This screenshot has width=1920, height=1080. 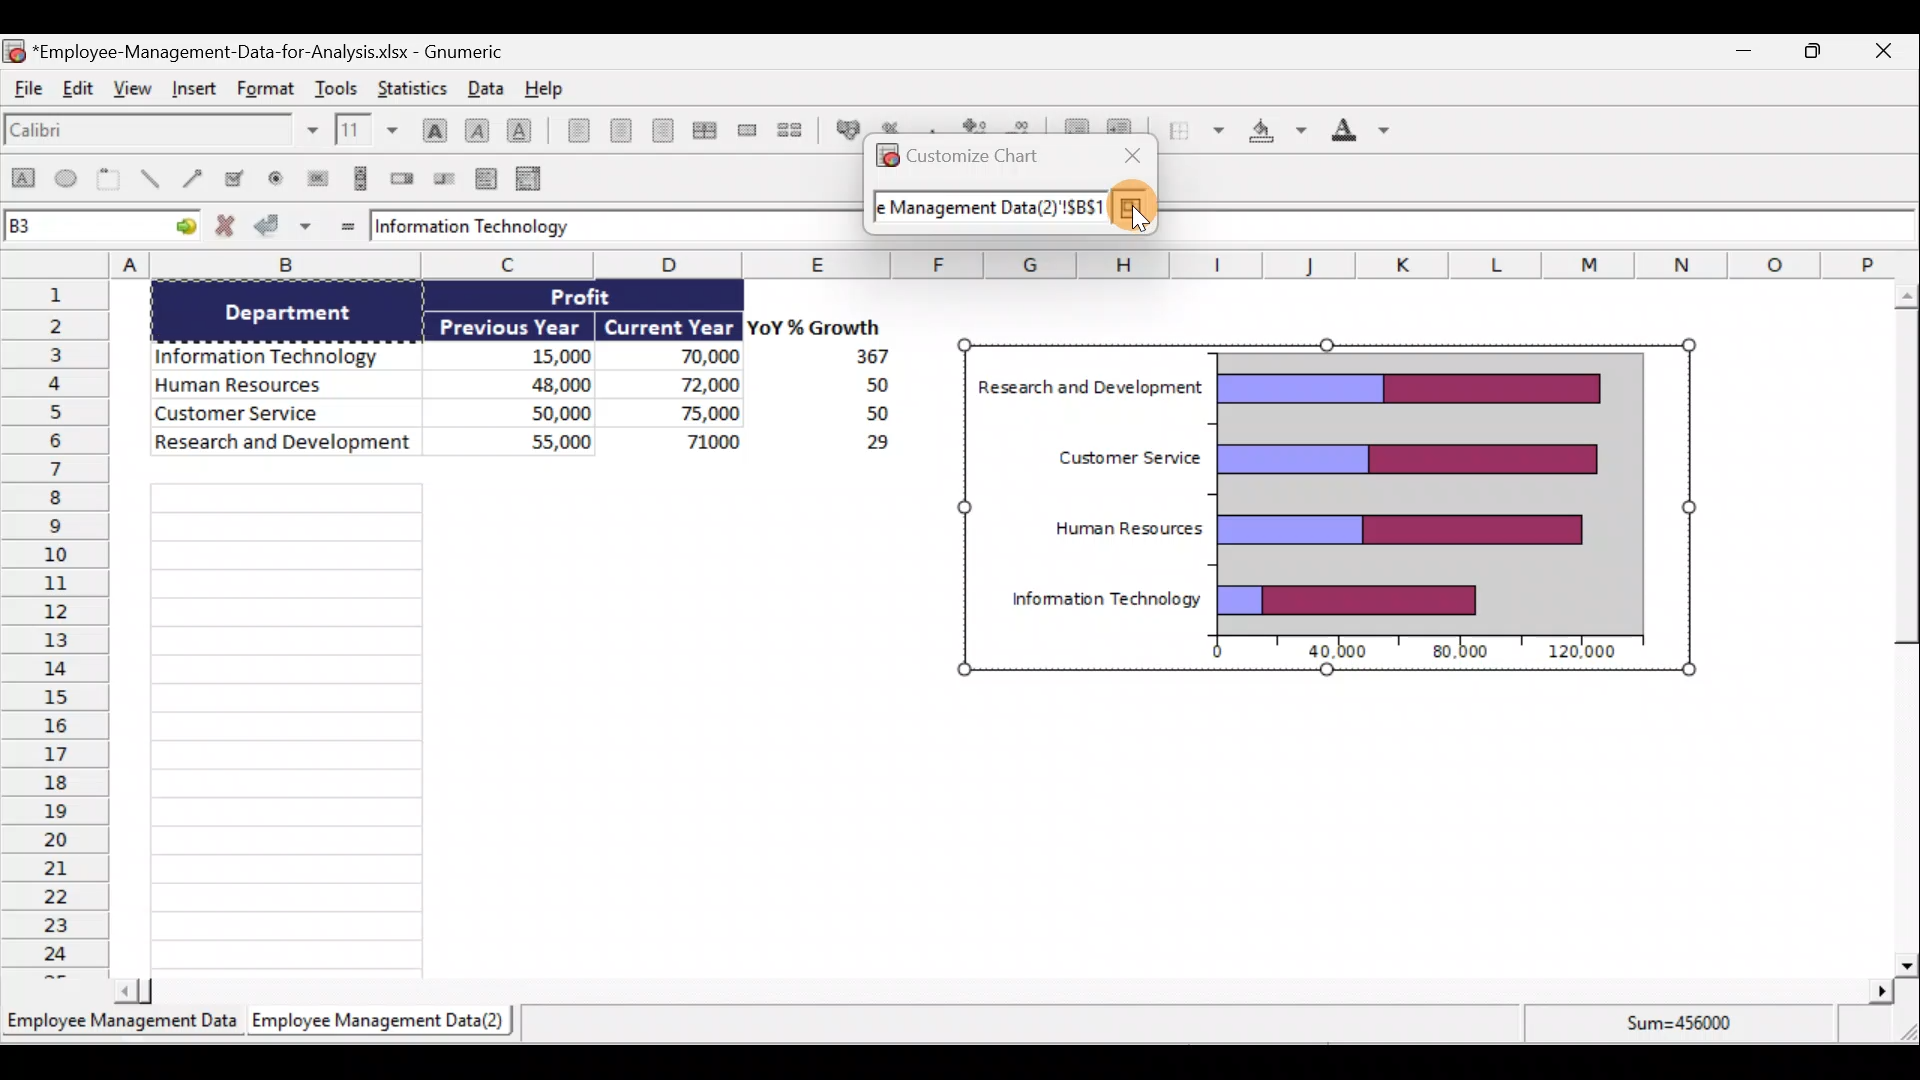 I want to click on Human Resources, so click(x=1126, y=528).